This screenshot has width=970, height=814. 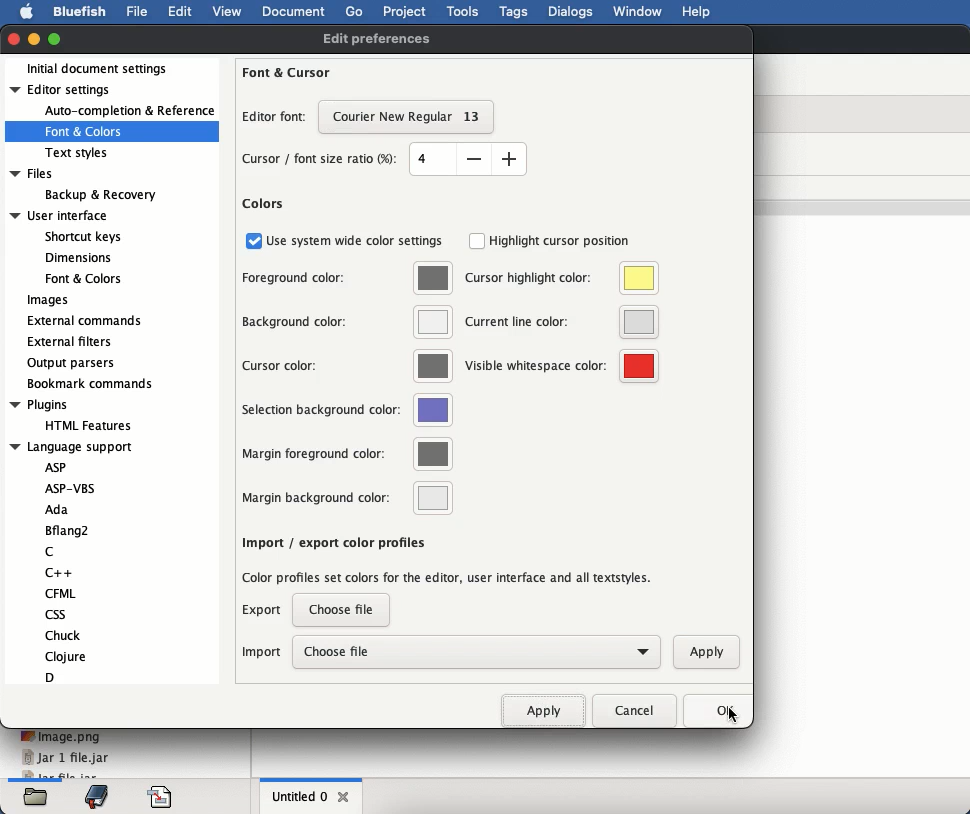 What do you see at coordinates (90, 384) in the screenshot?
I see `bookmark commands` at bounding box center [90, 384].